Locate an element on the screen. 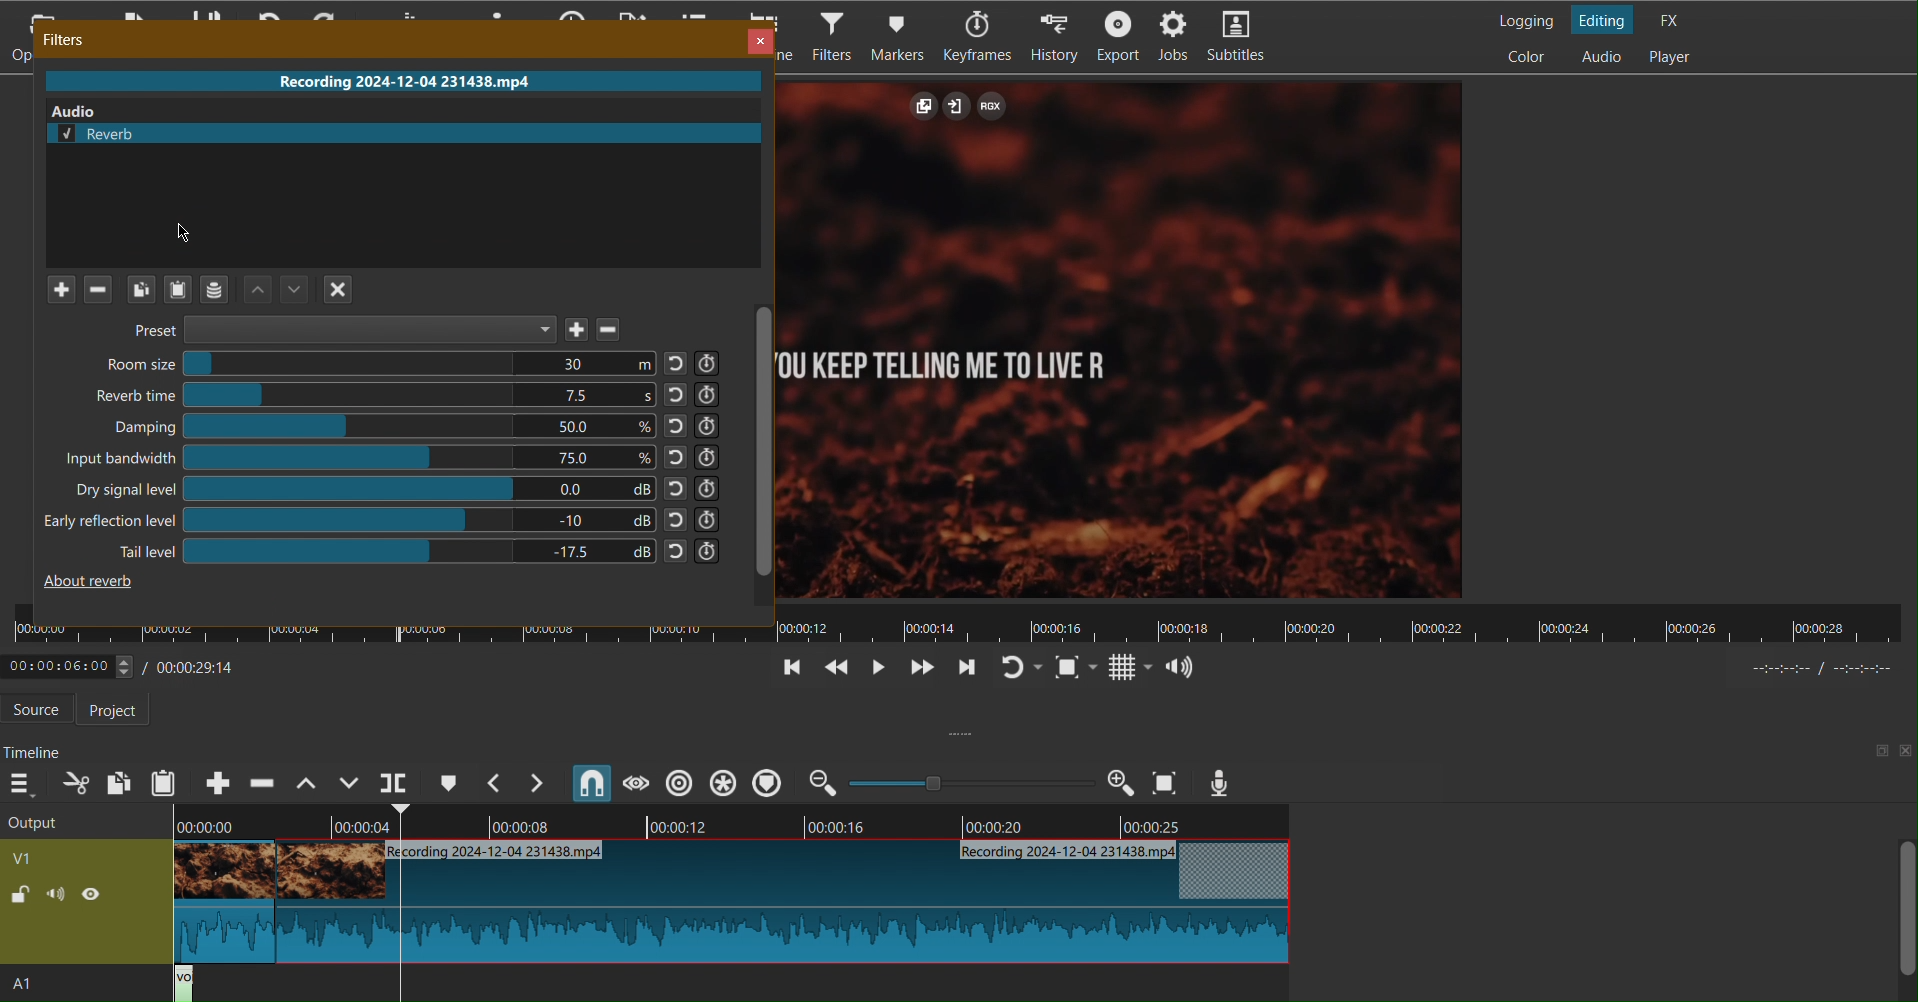 This screenshot has width=1918, height=1002. Ripple Delete is located at coordinates (261, 783).